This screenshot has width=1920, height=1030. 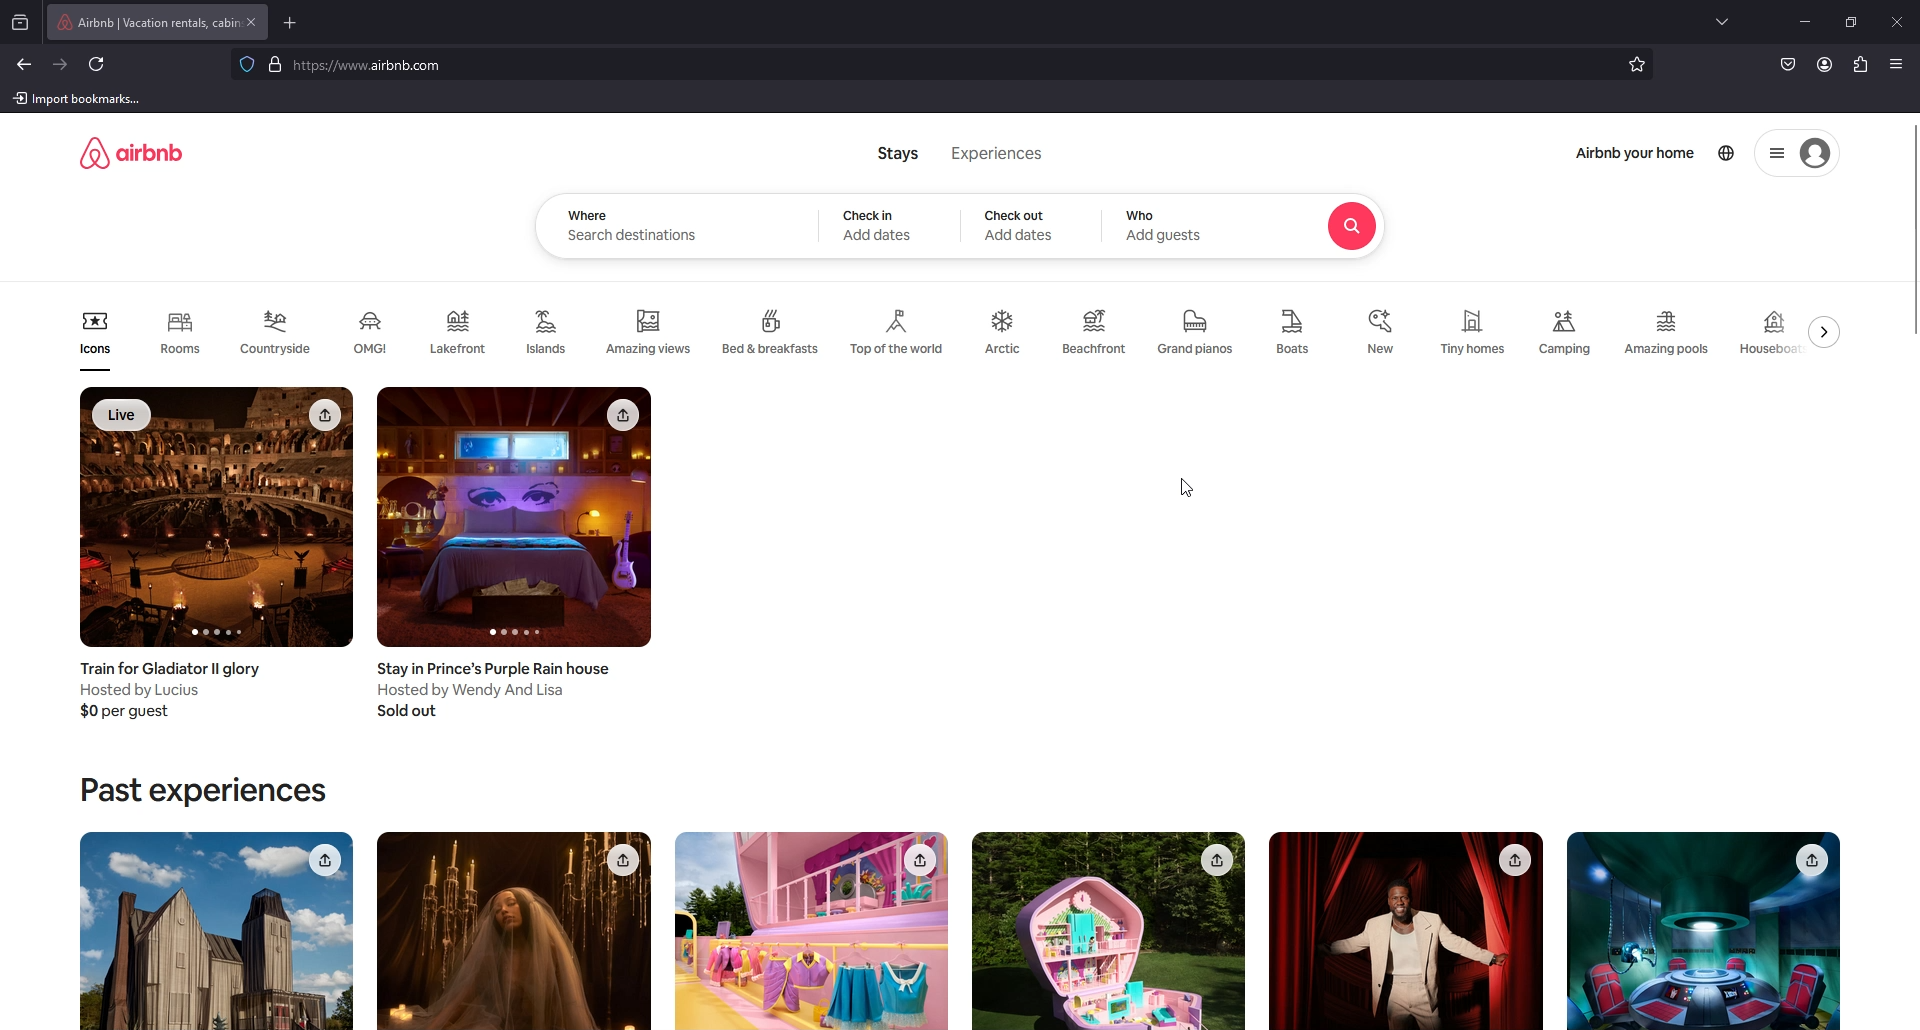 What do you see at coordinates (202, 791) in the screenshot?
I see `Past experiences` at bounding box center [202, 791].